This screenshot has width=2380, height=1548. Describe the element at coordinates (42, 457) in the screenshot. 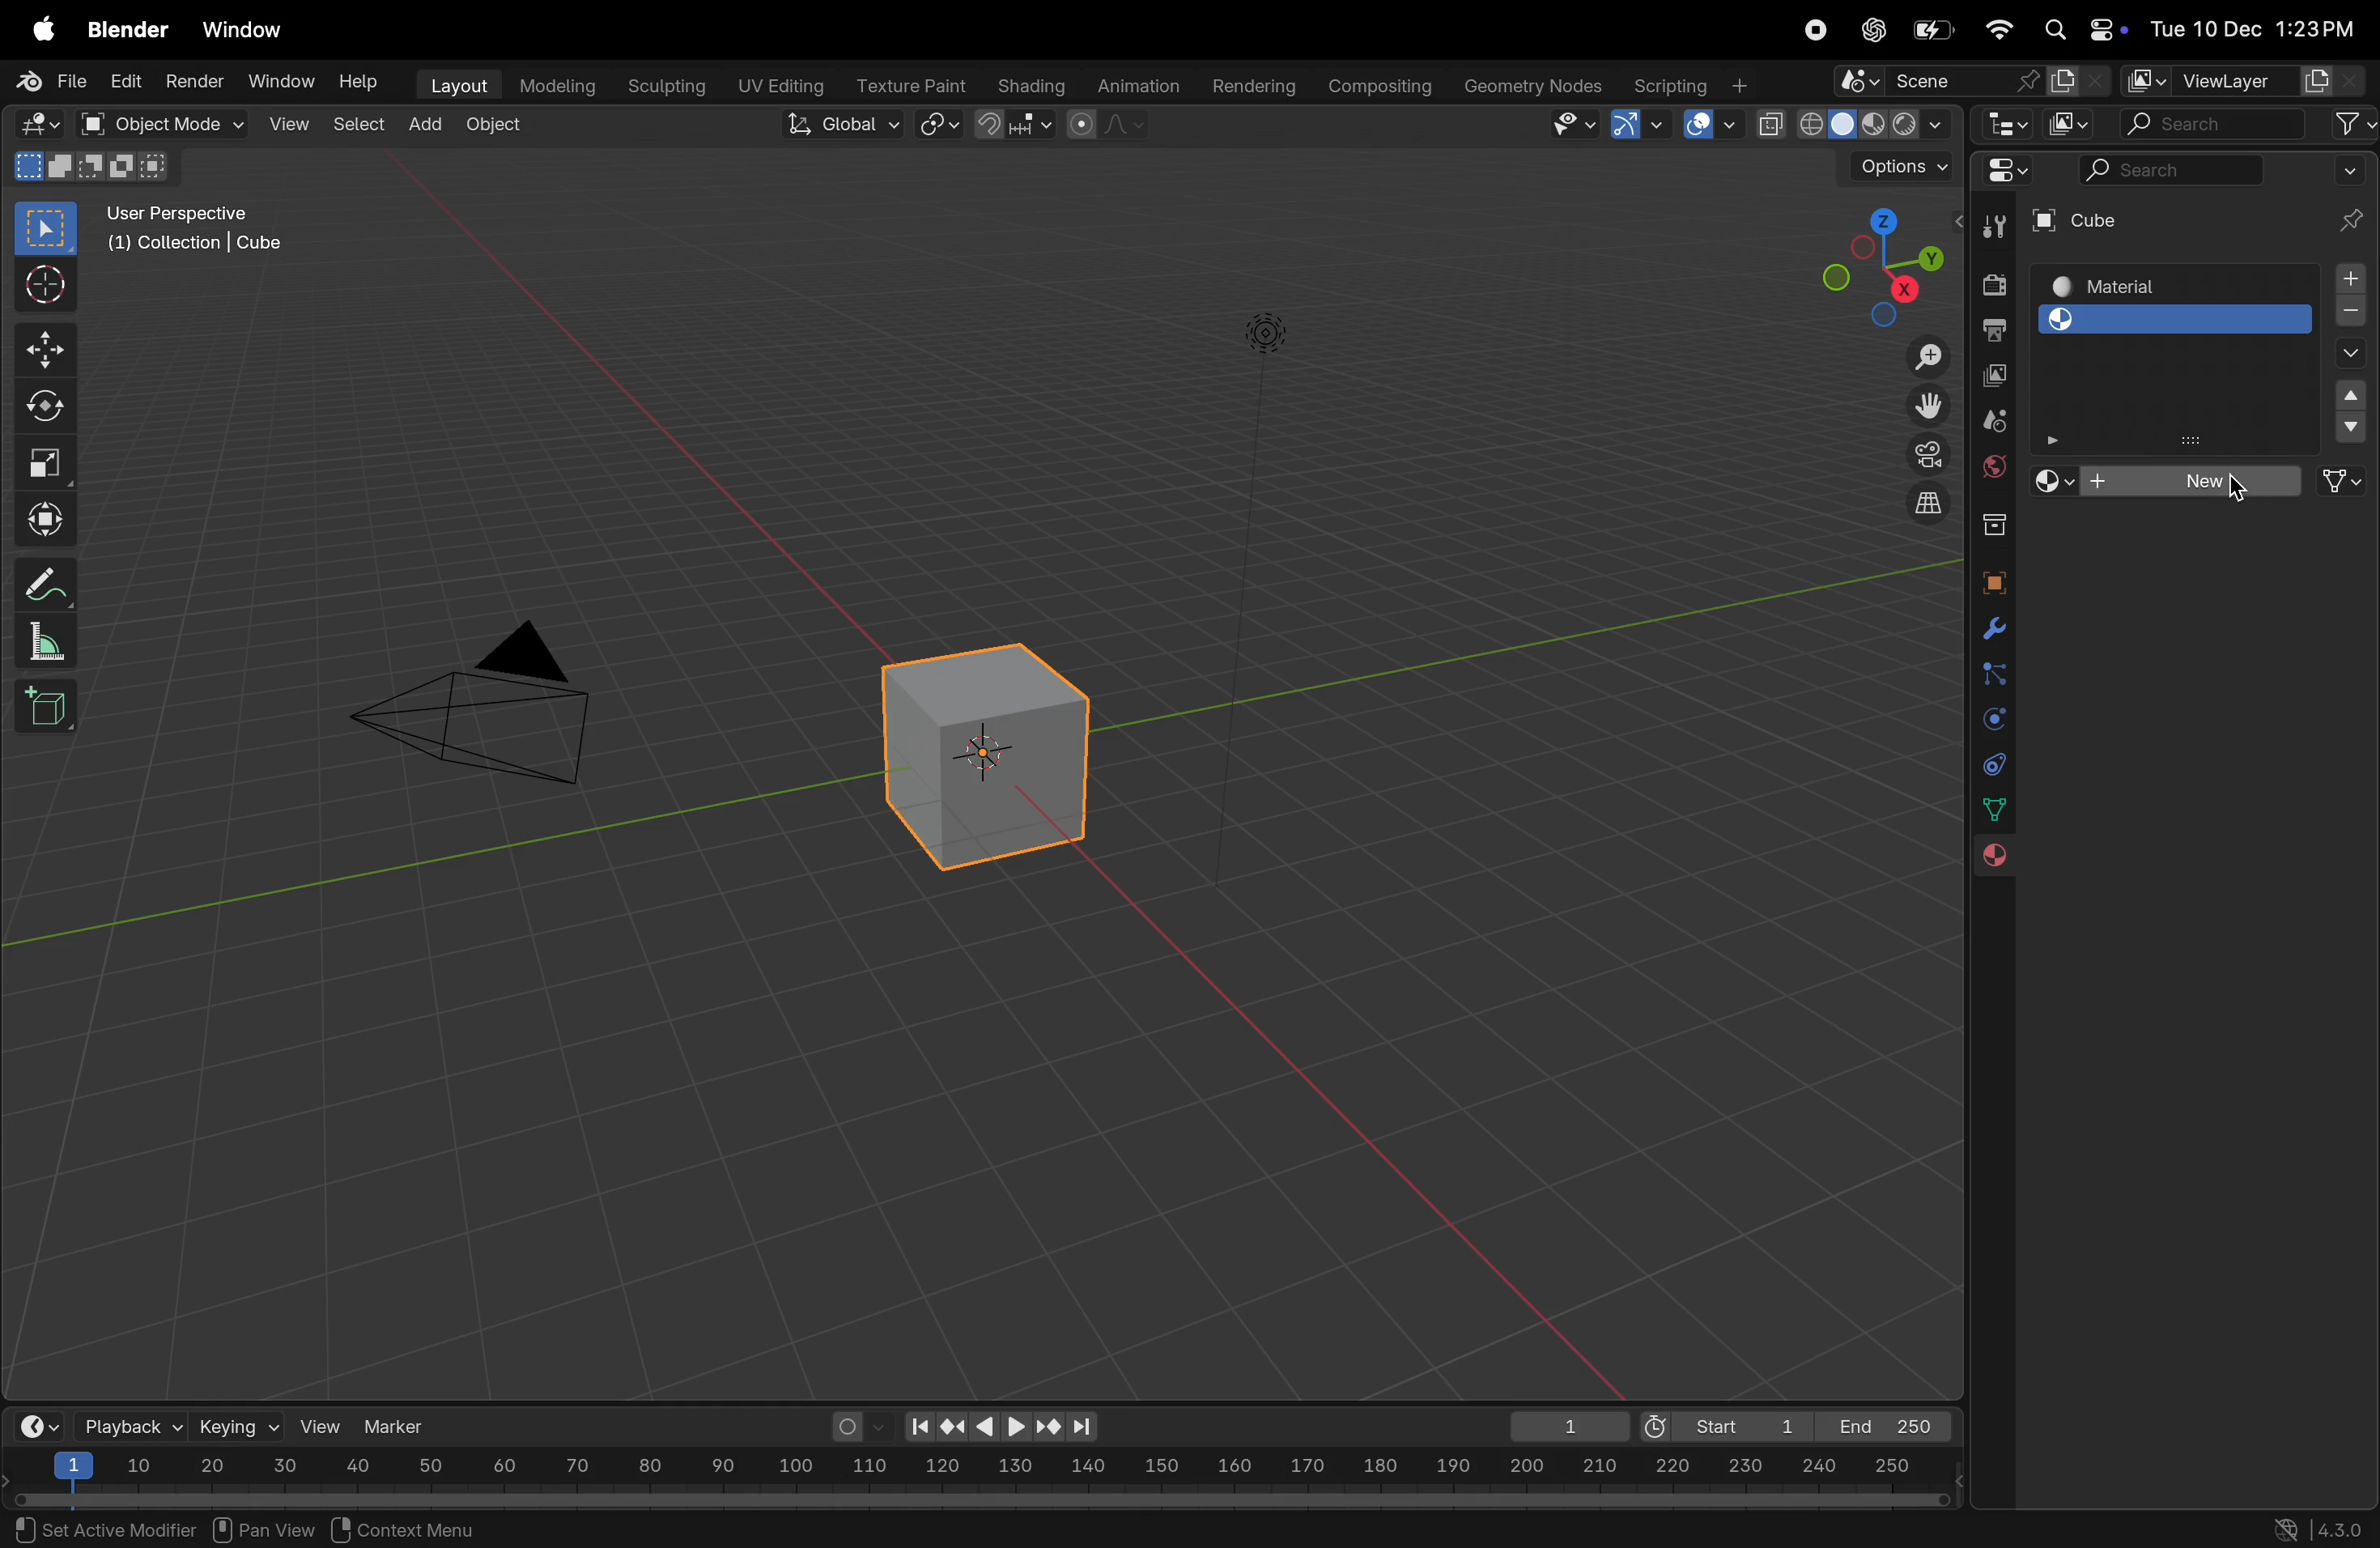

I see `scale` at that location.